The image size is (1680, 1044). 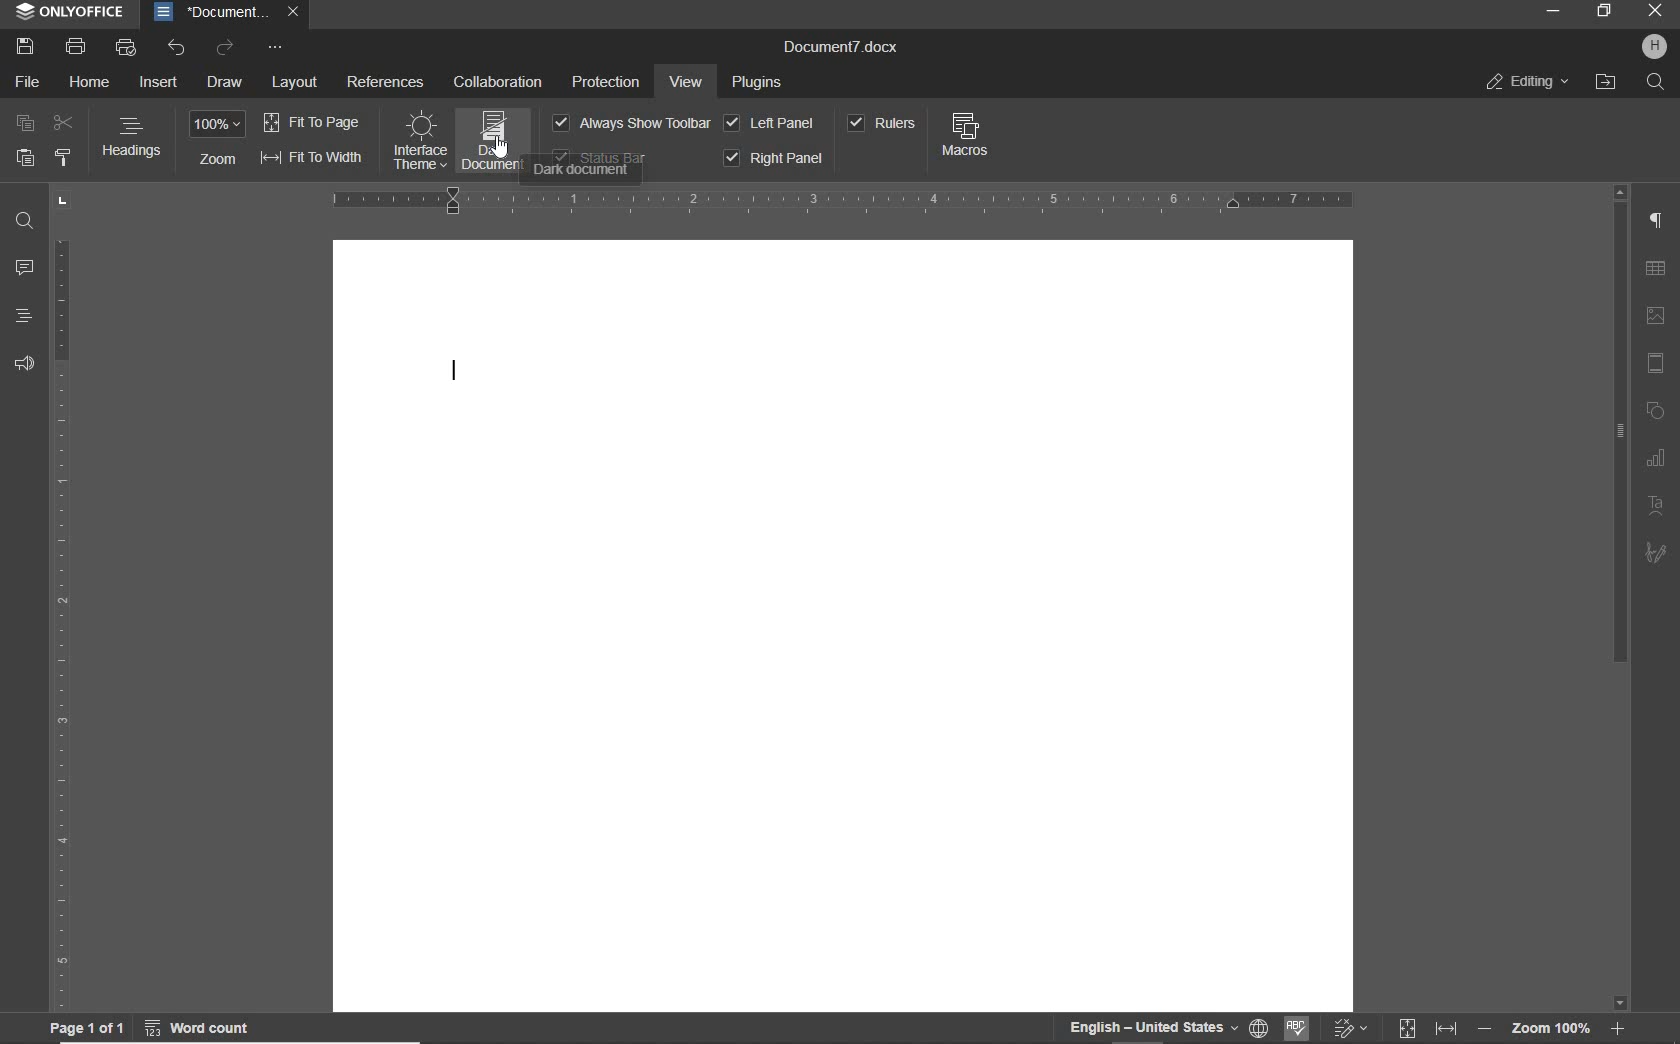 I want to click on STATUS BBAR, so click(x=600, y=157).